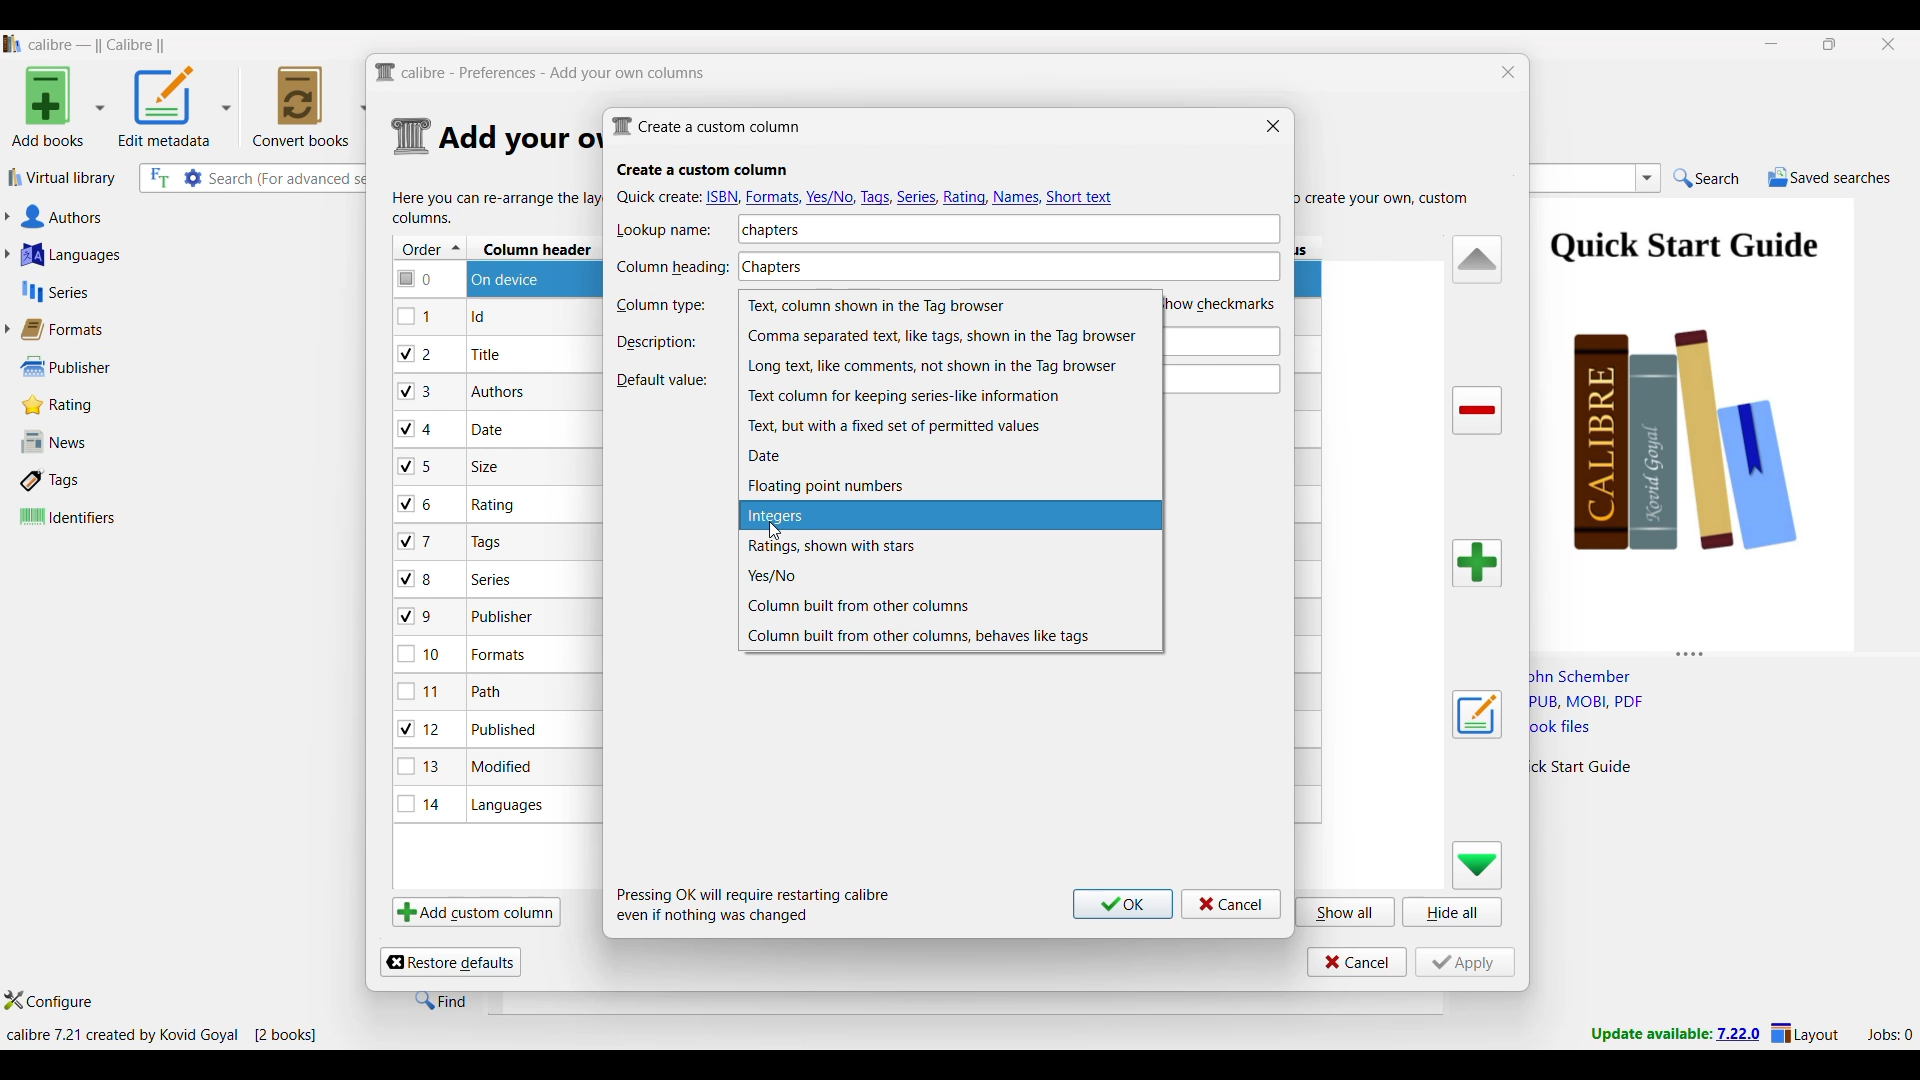  What do you see at coordinates (161, 1035) in the screenshot?
I see `Current details of software` at bounding box center [161, 1035].